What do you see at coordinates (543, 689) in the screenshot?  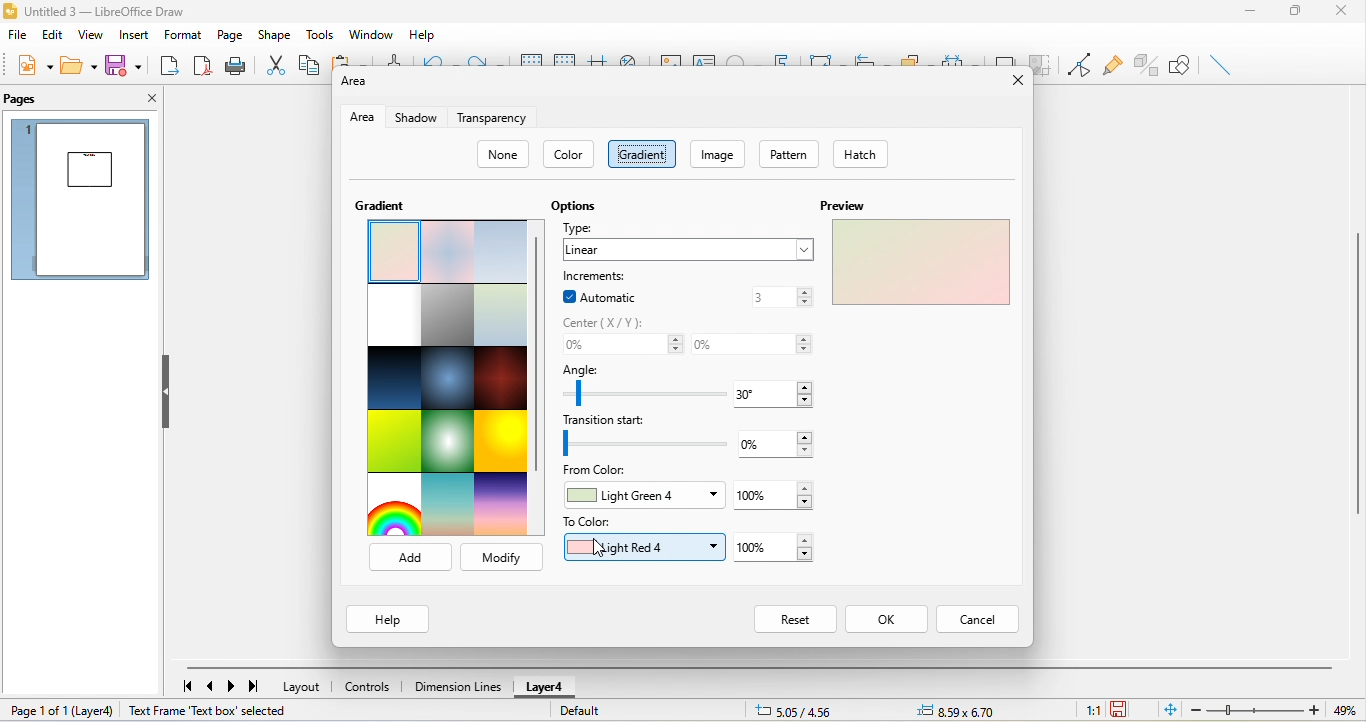 I see `layer 4` at bounding box center [543, 689].